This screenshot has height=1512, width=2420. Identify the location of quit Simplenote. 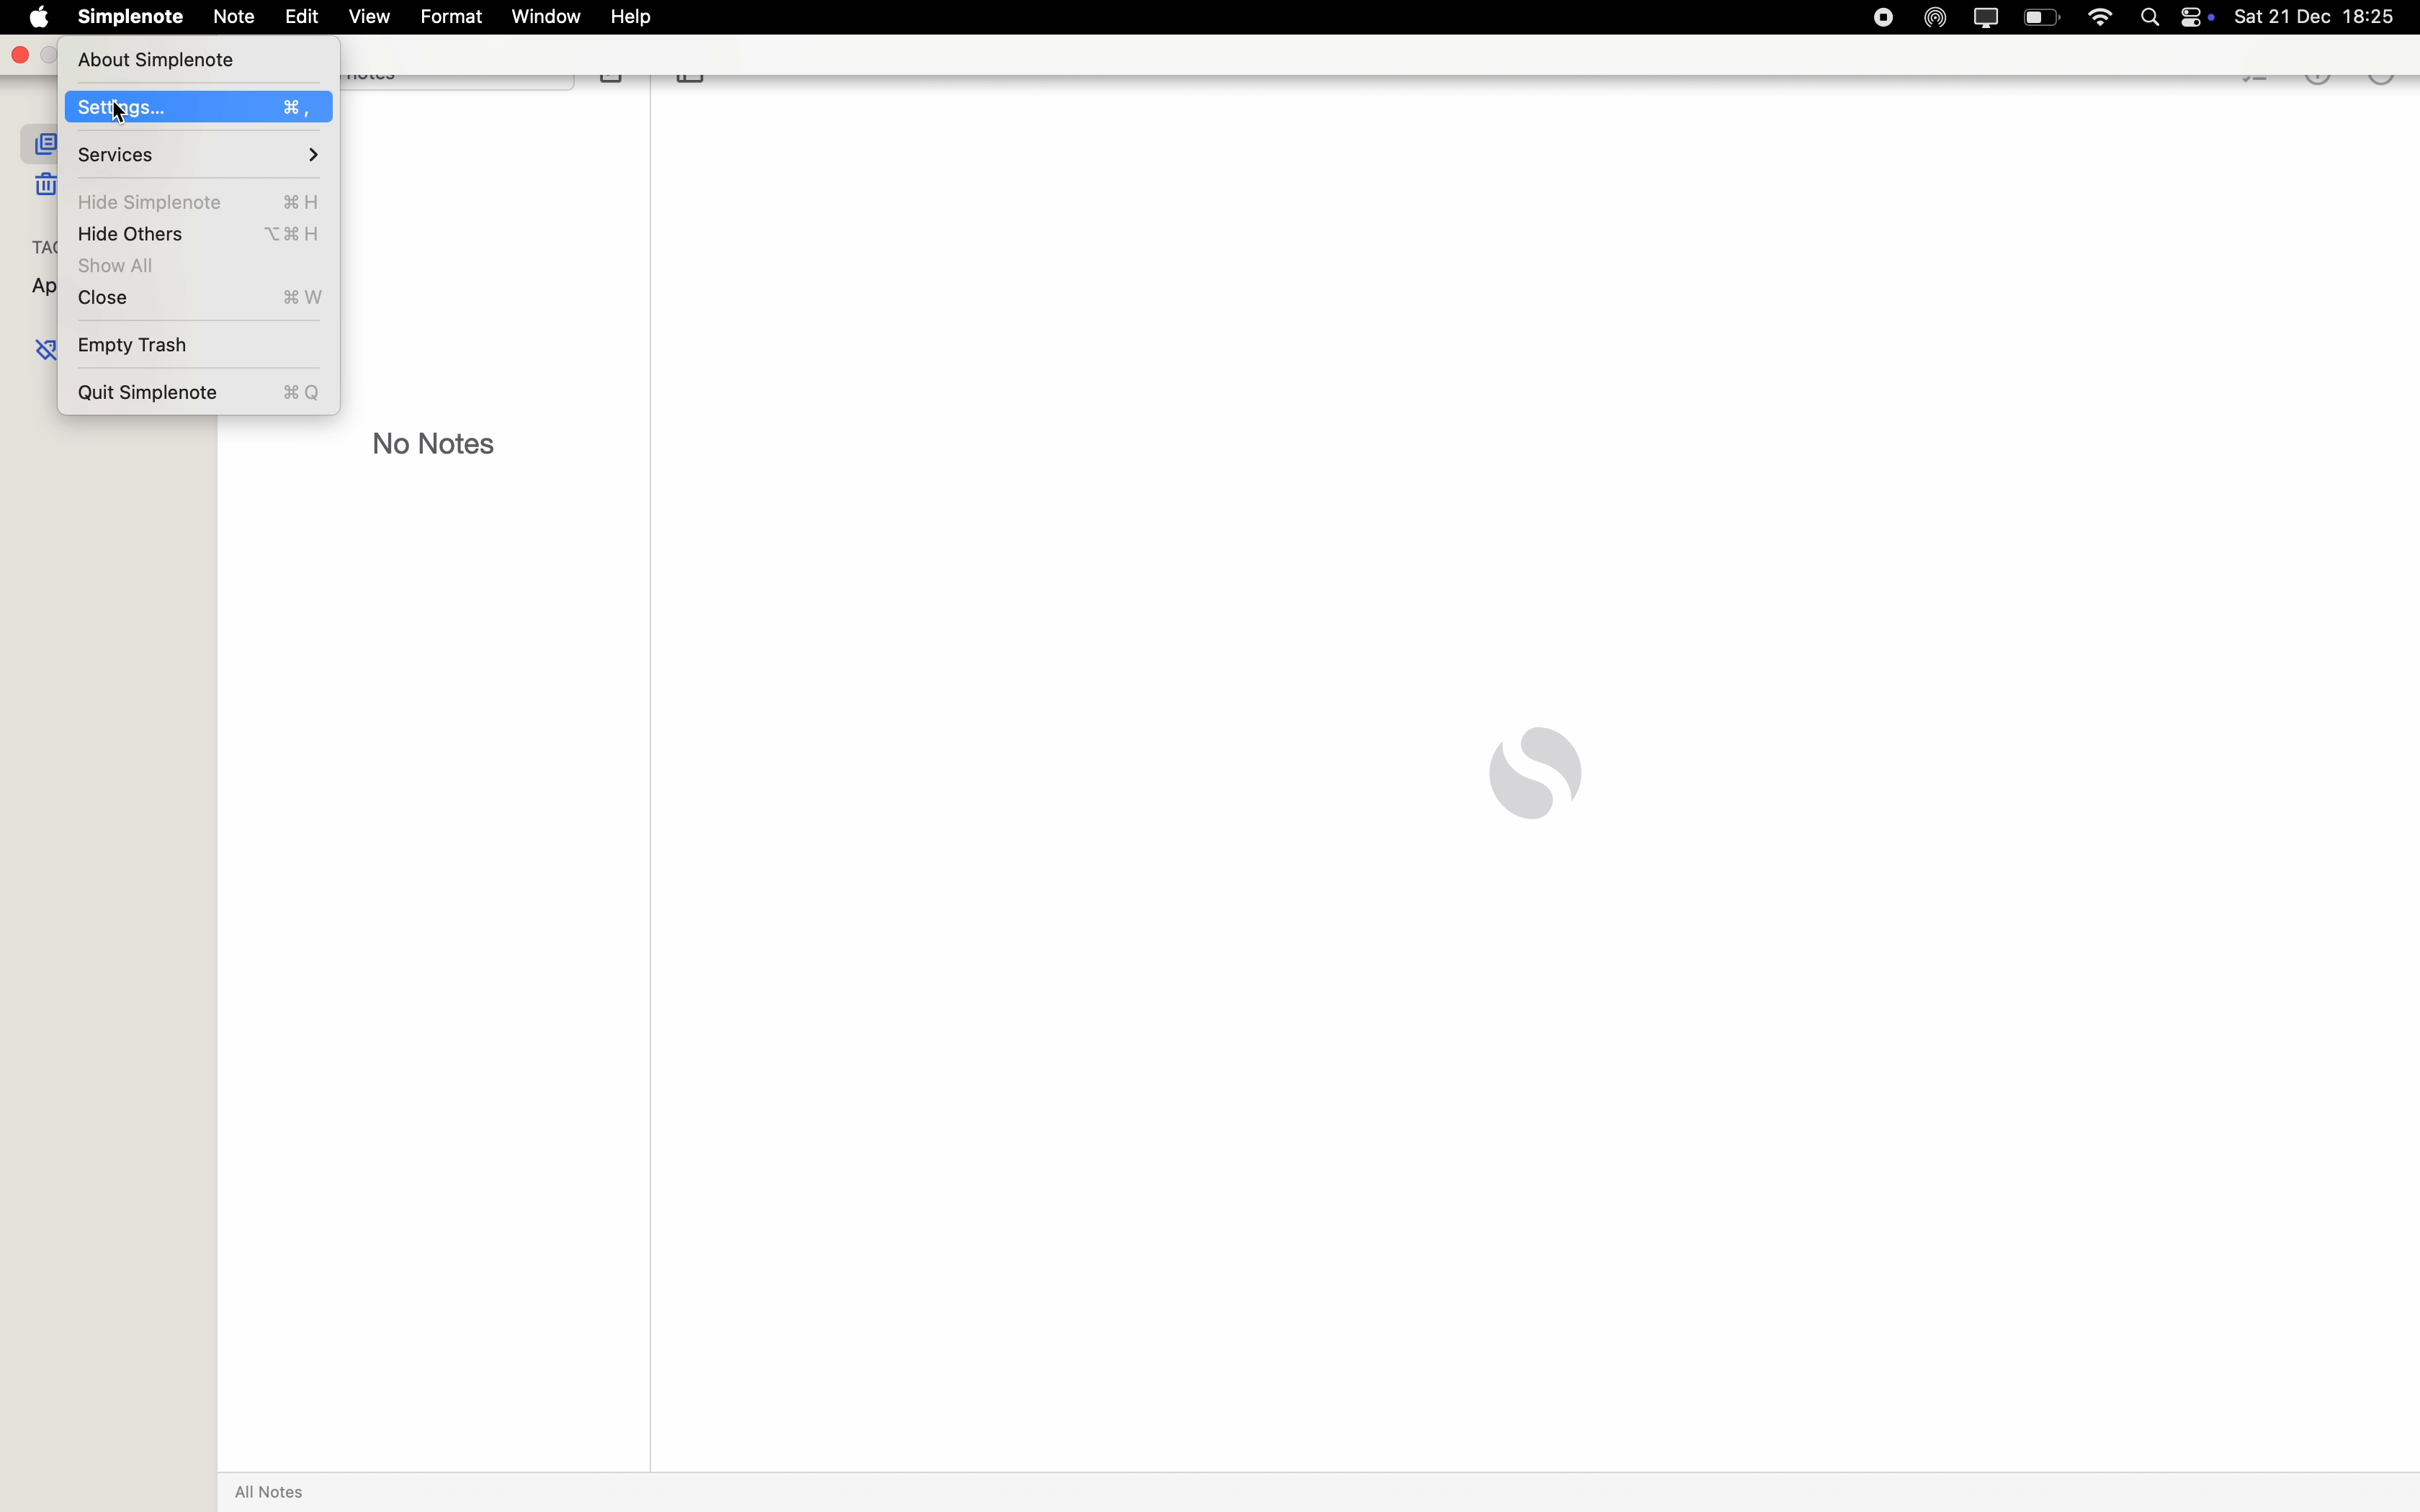
(199, 390).